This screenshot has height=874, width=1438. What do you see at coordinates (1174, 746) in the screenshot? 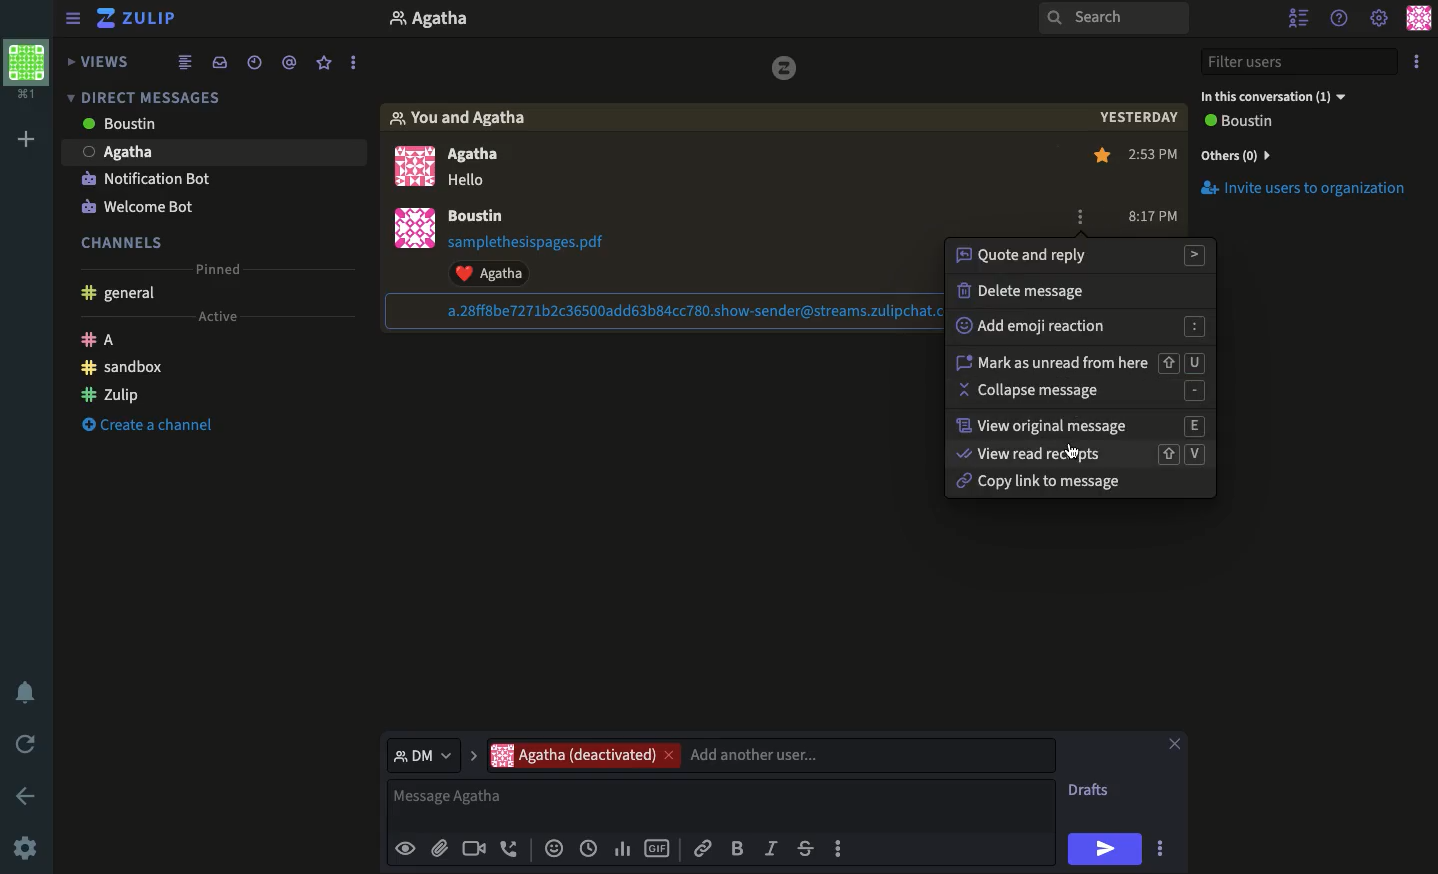
I see `Close` at bounding box center [1174, 746].